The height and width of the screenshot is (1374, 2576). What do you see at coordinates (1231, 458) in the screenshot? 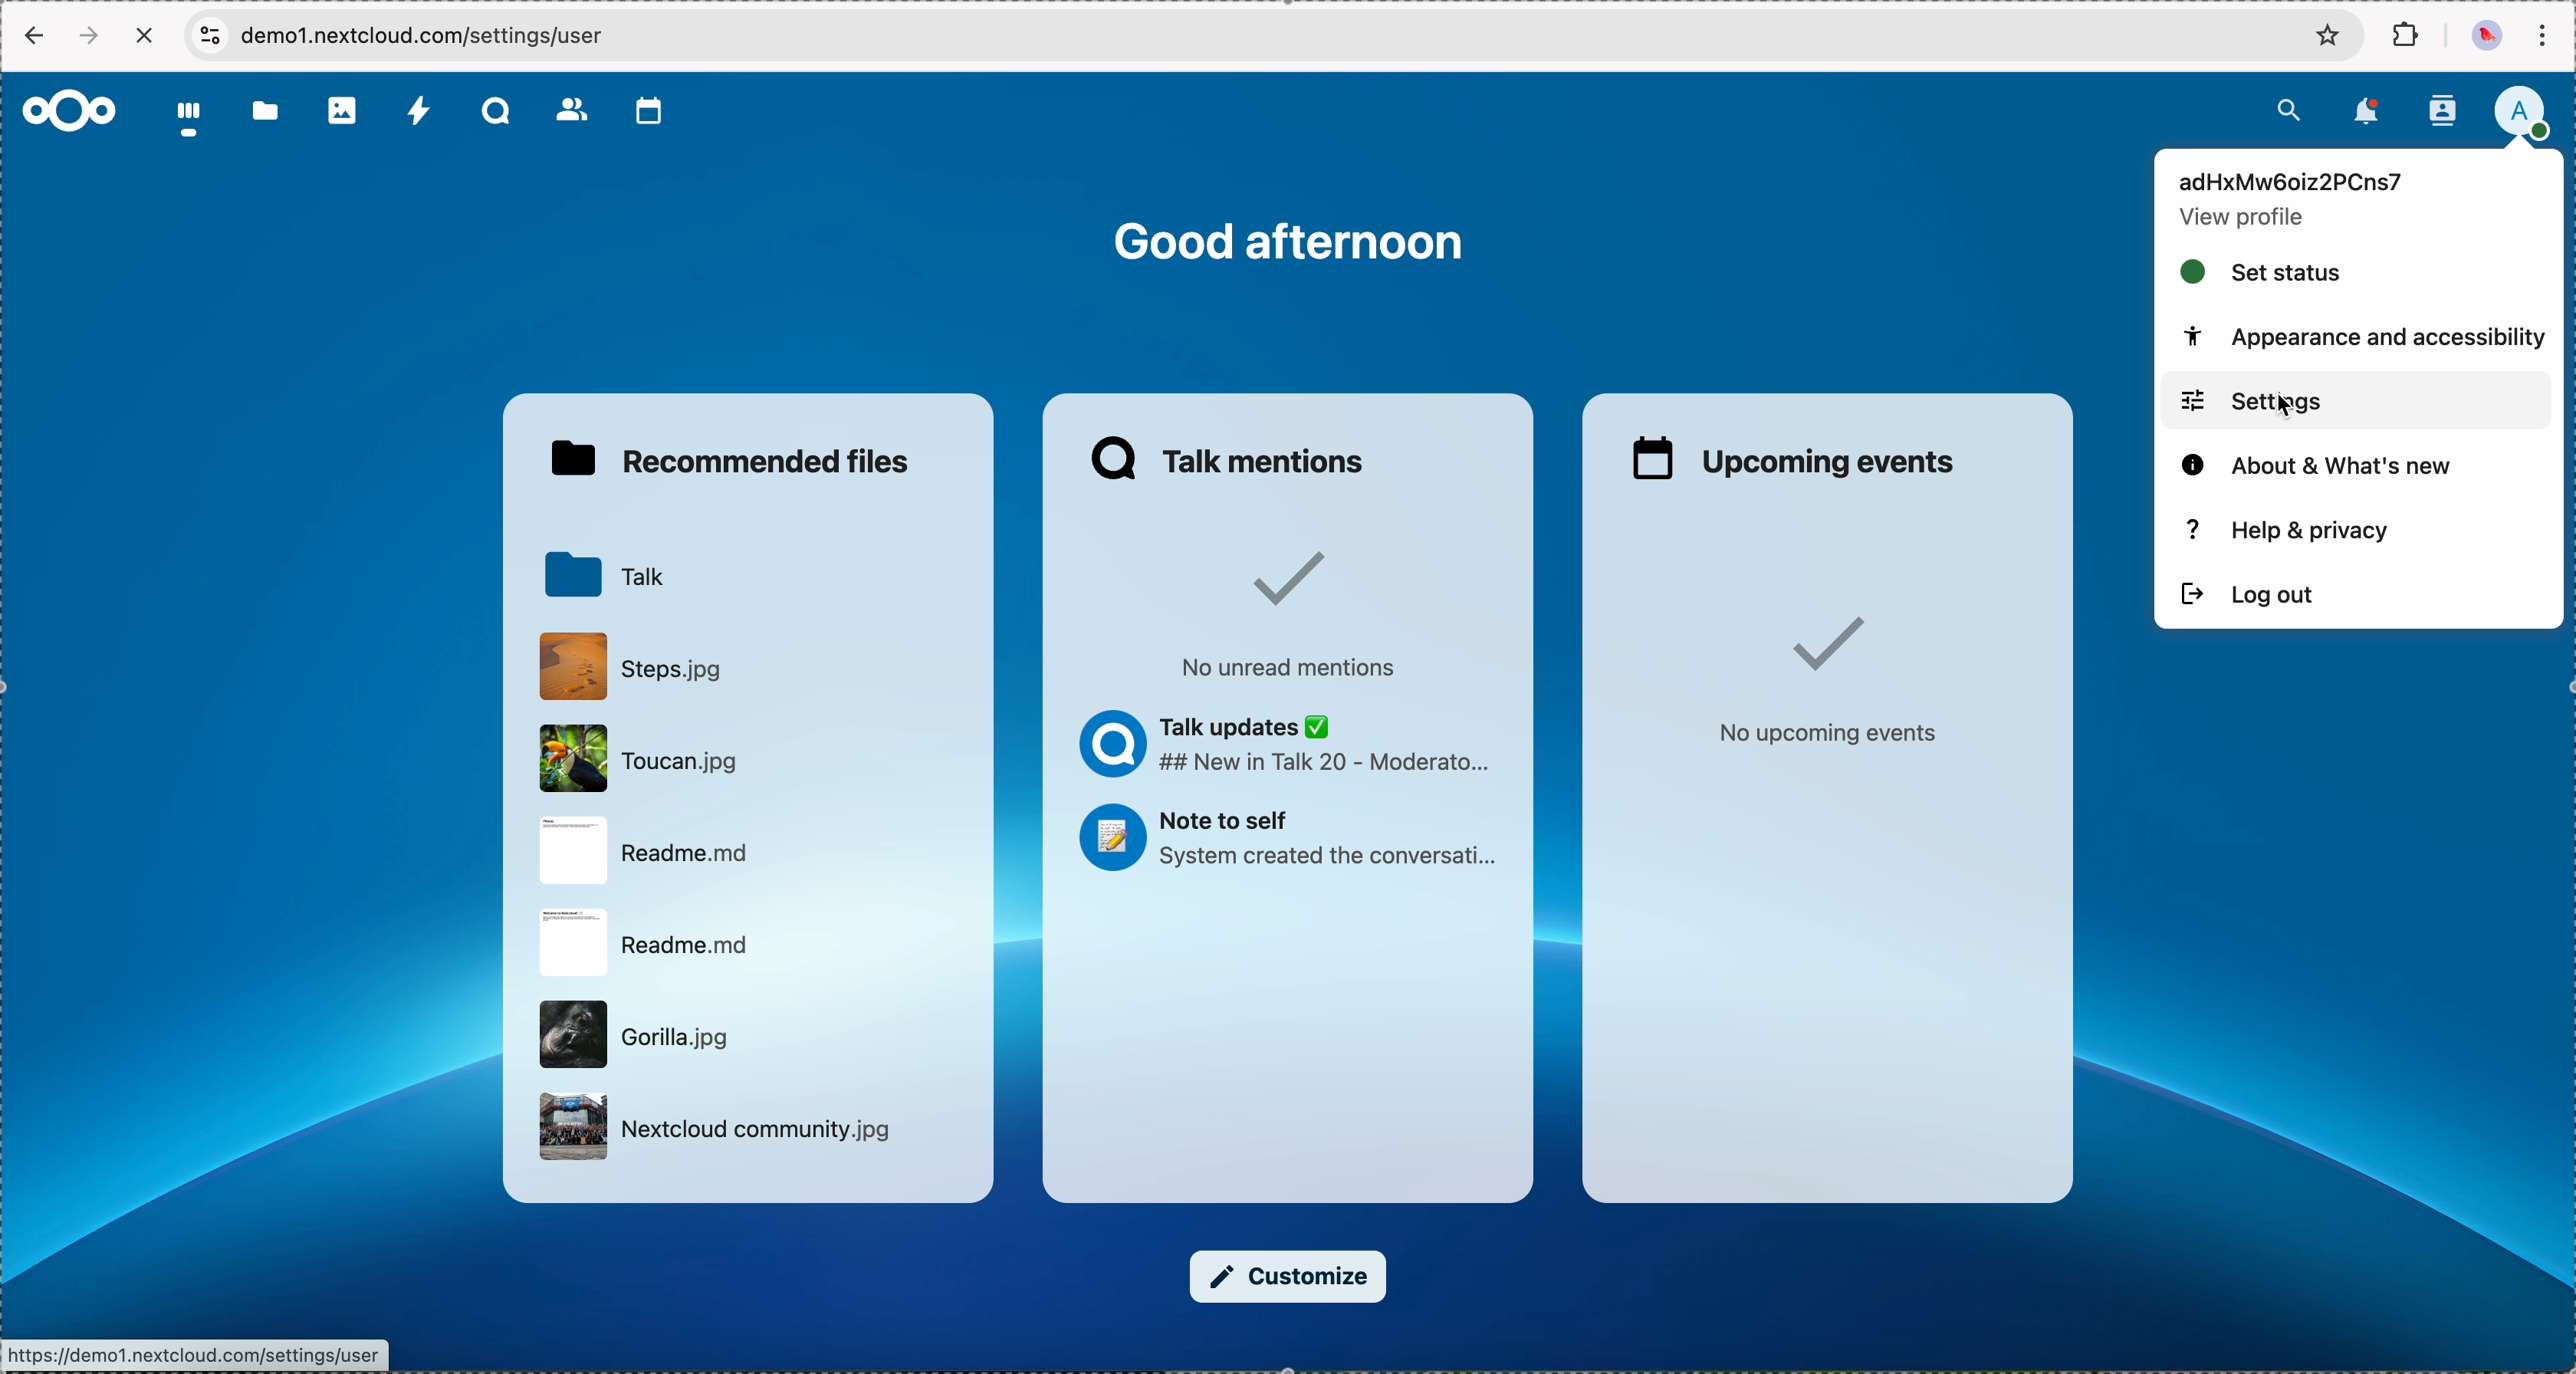
I see `Talk mentions` at bounding box center [1231, 458].